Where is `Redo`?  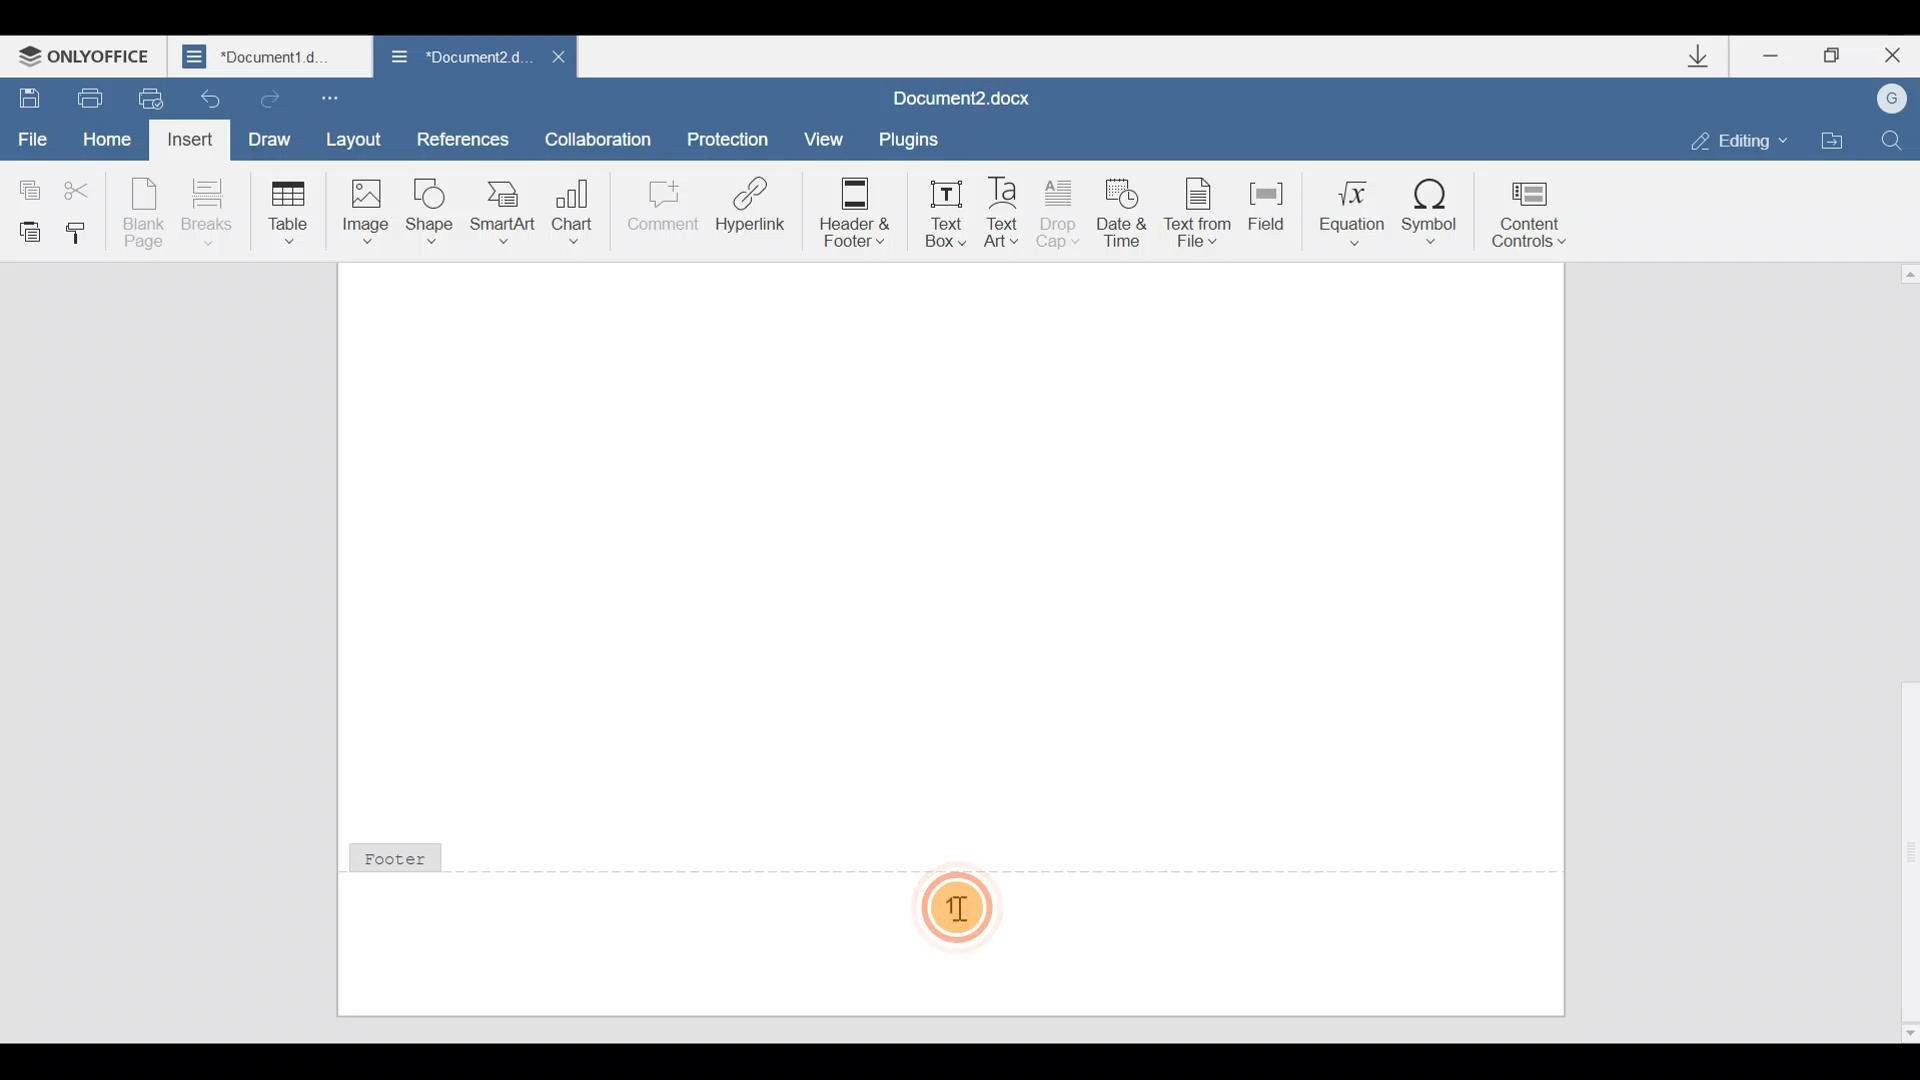
Redo is located at coordinates (272, 101).